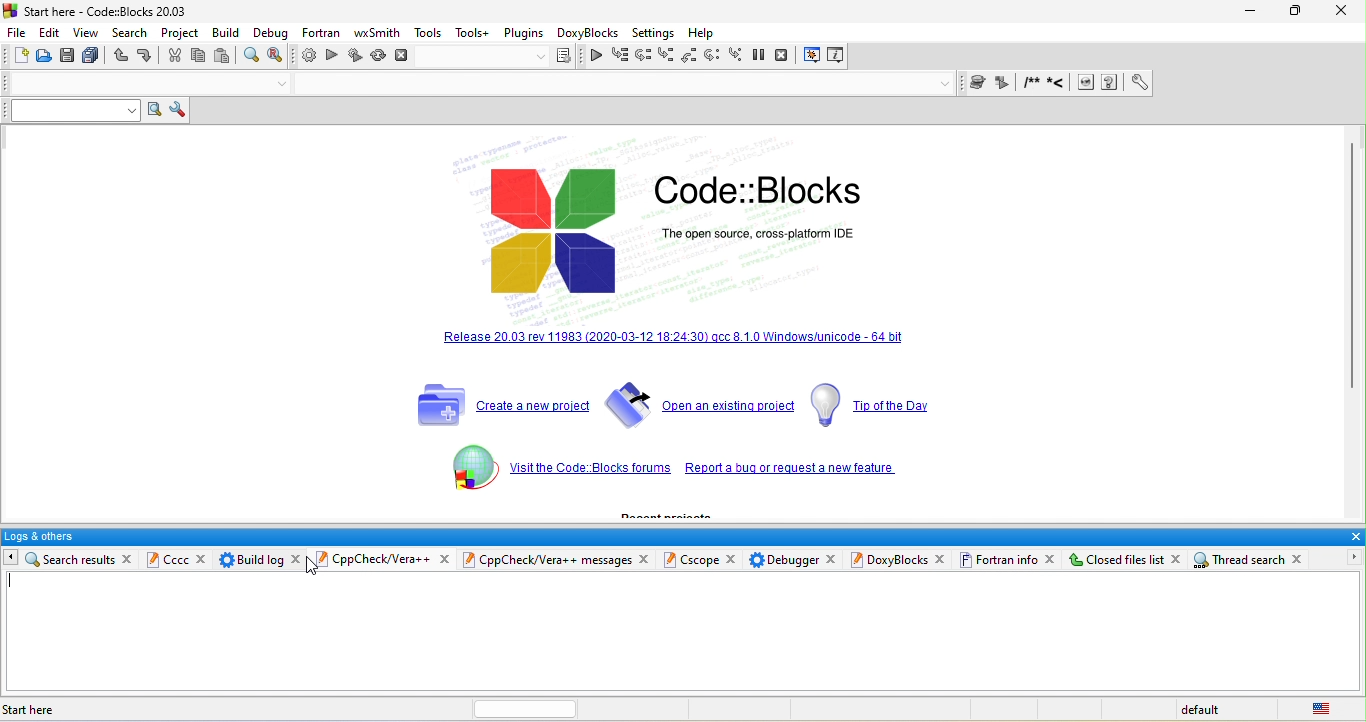  Describe the element at coordinates (1351, 557) in the screenshot. I see `next` at that location.